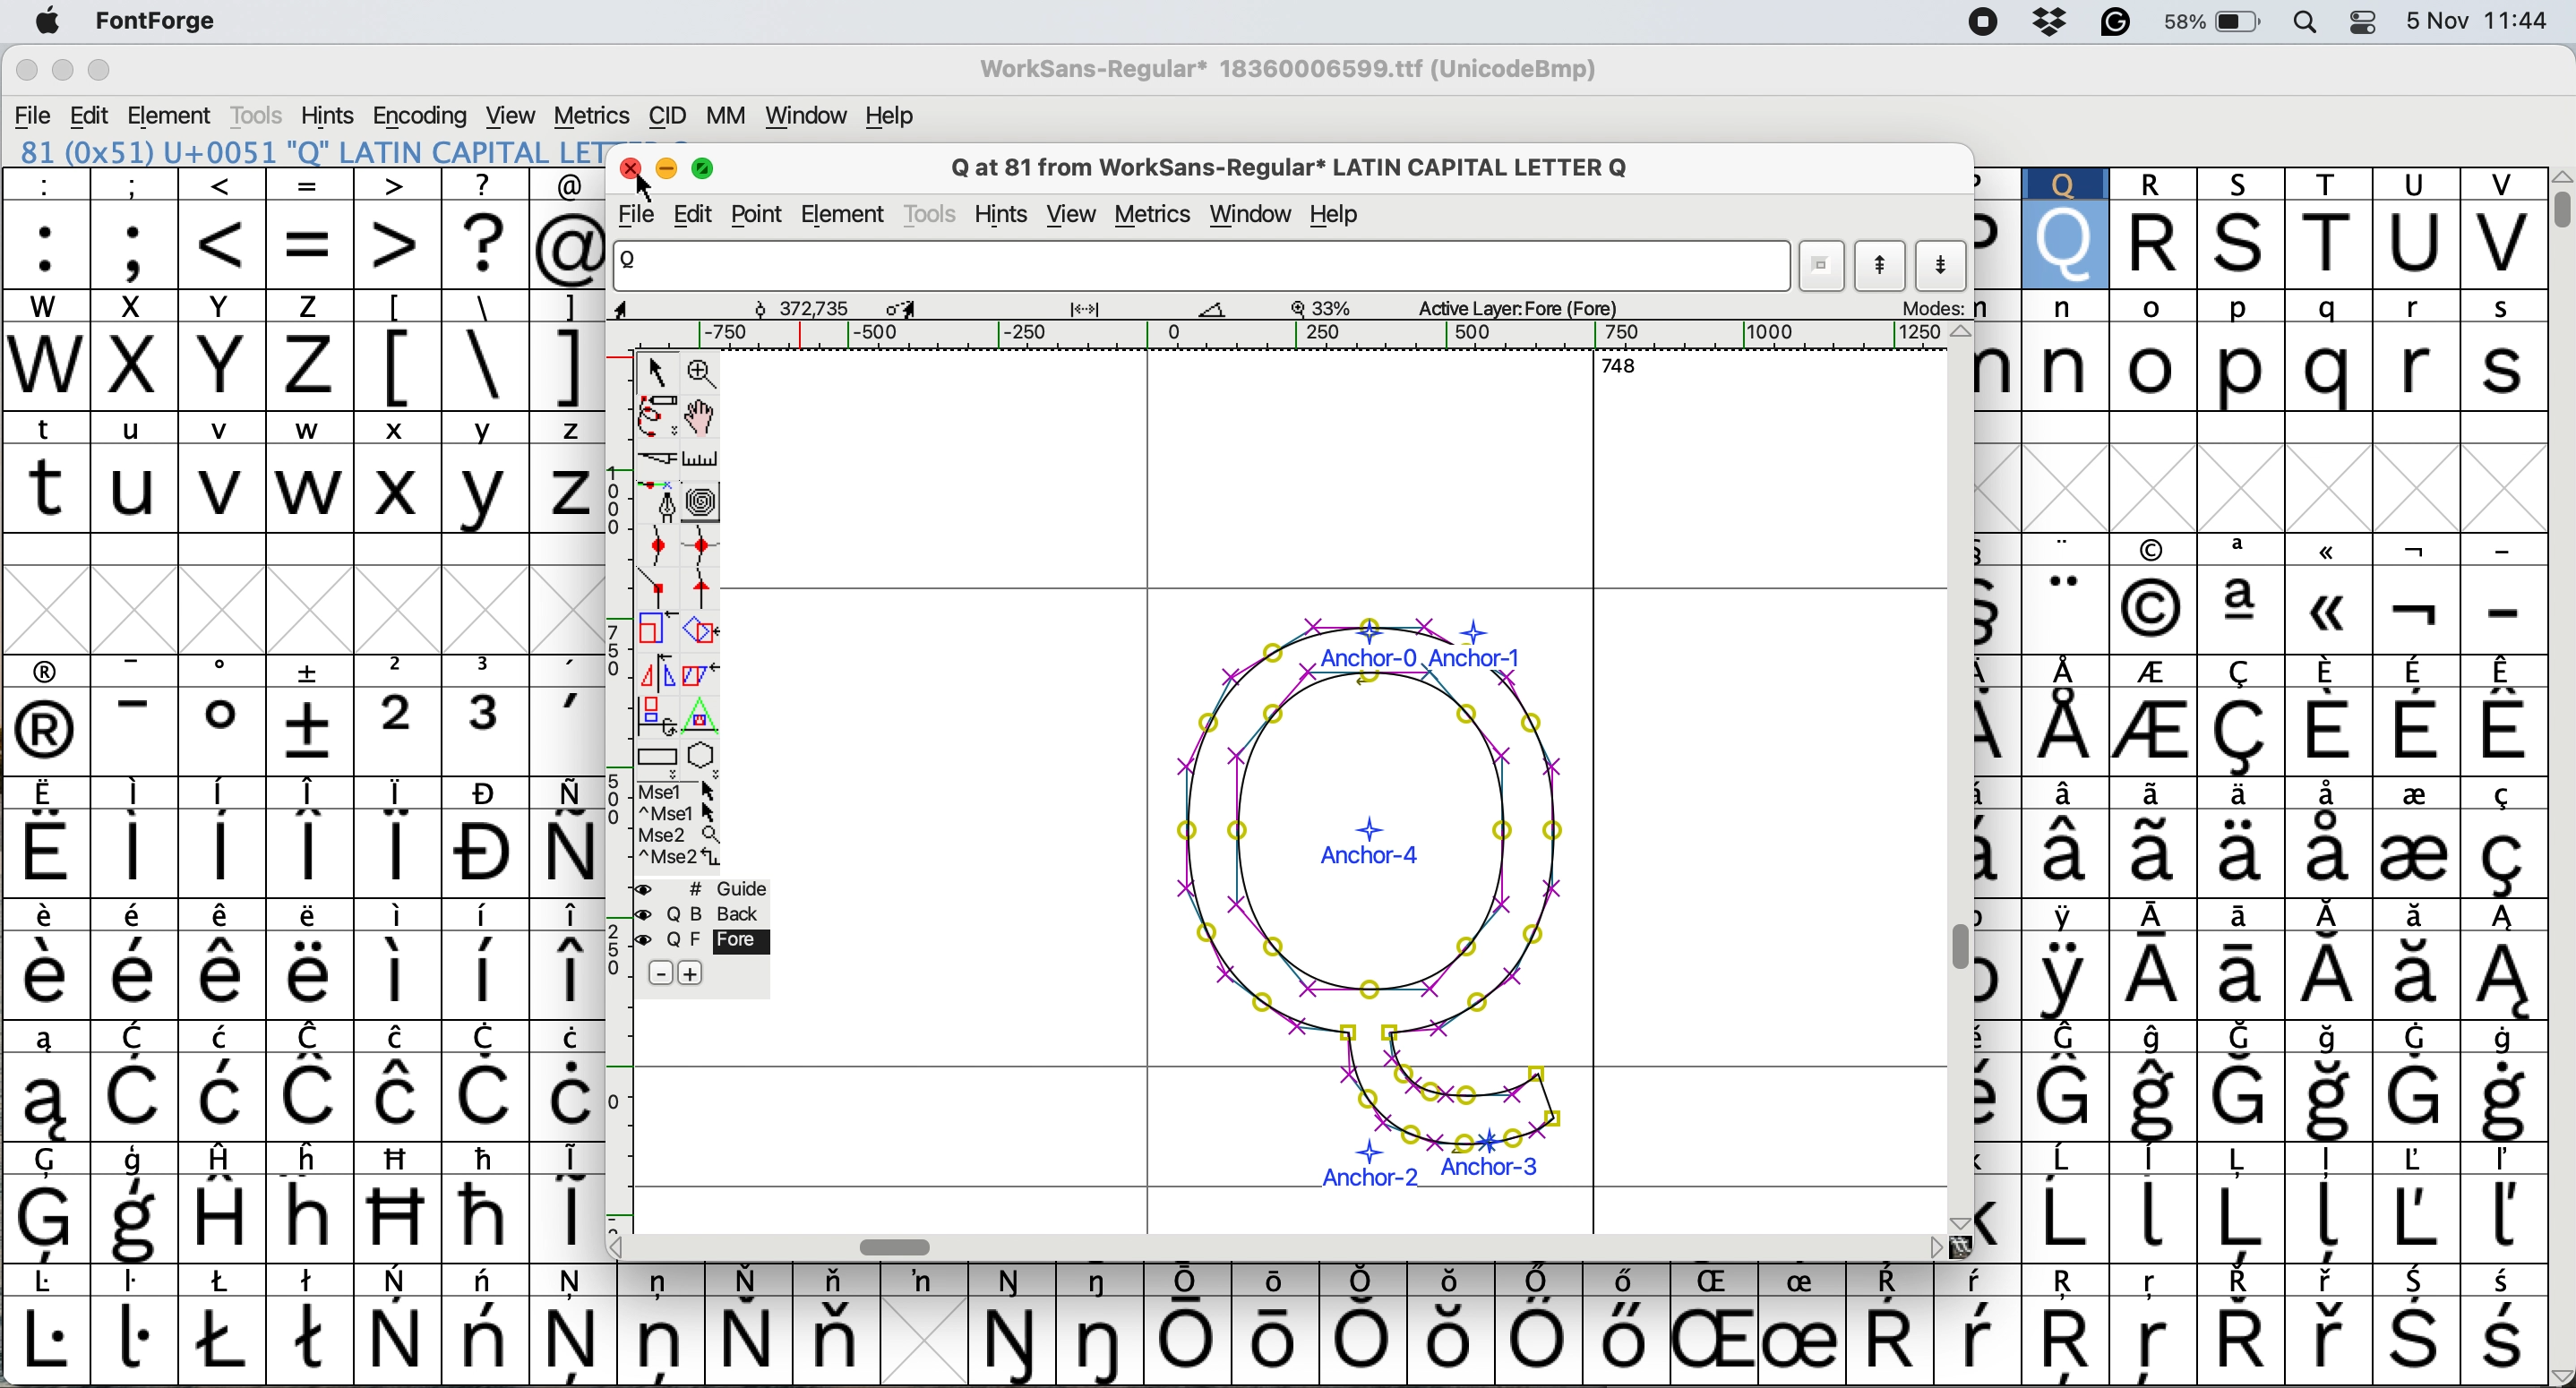 The image size is (2576, 1388). Describe the element at coordinates (1010, 211) in the screenshot. I see `hints` at that location.